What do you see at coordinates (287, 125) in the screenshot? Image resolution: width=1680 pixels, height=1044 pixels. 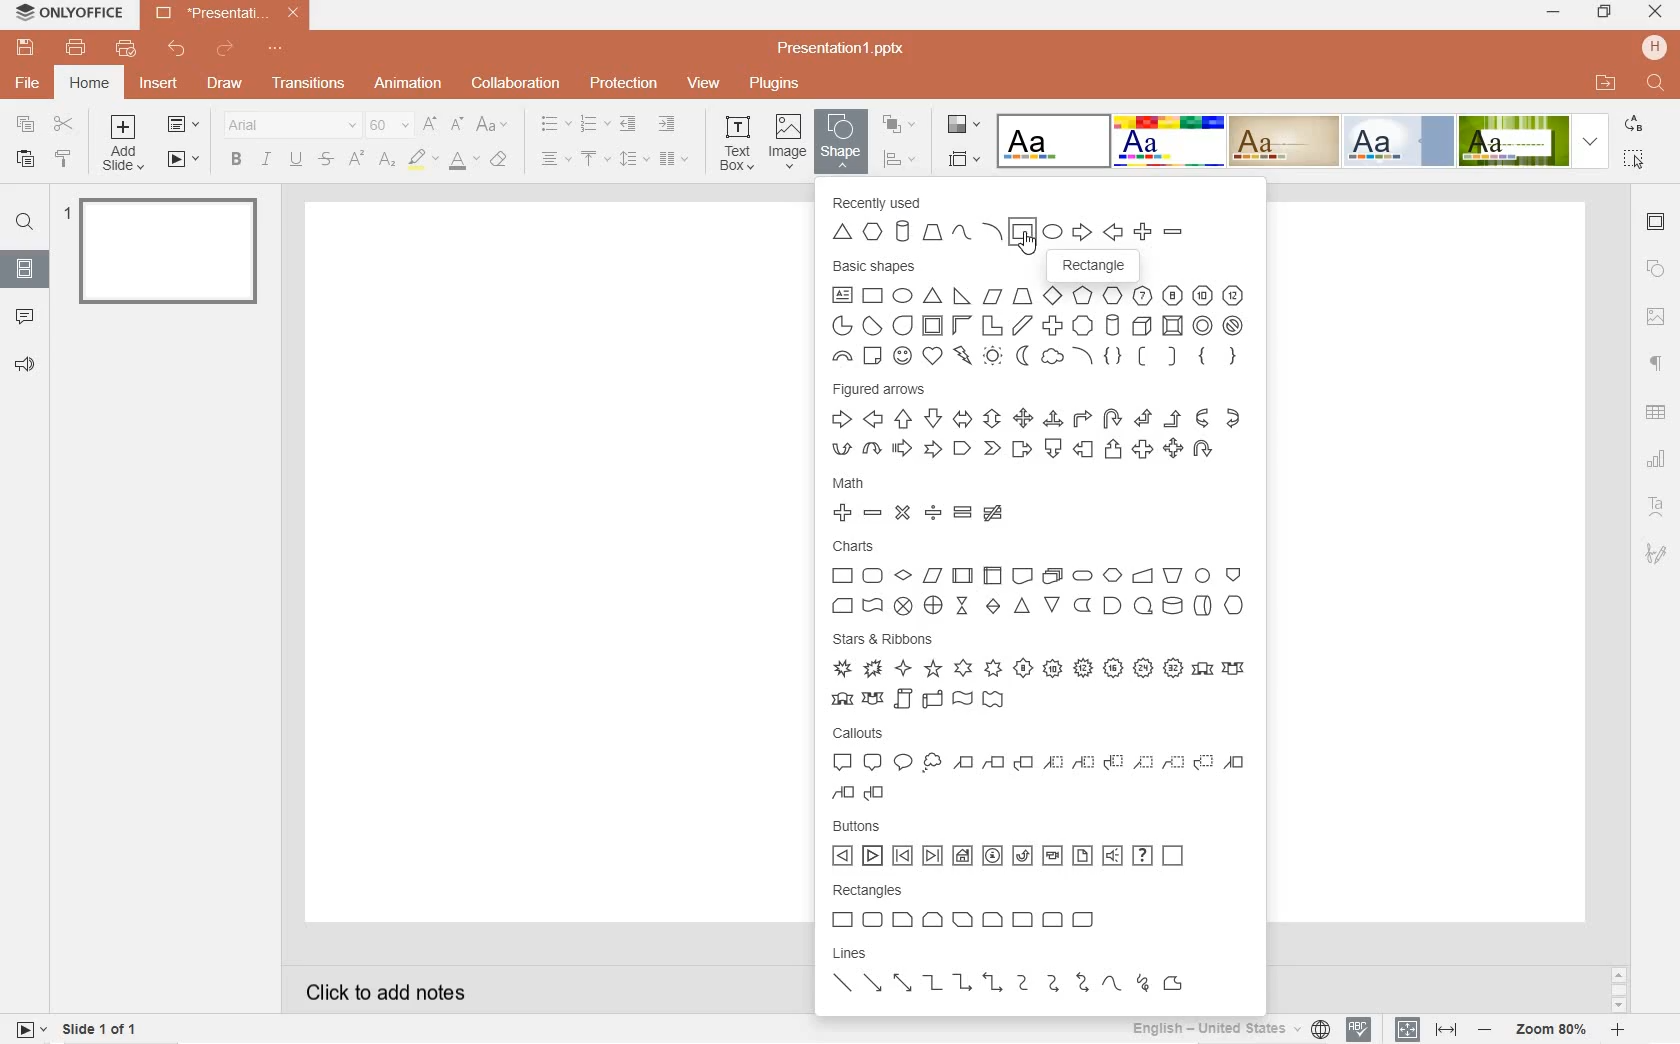 I see `font name: Arial` at bounding box center [287, 125].